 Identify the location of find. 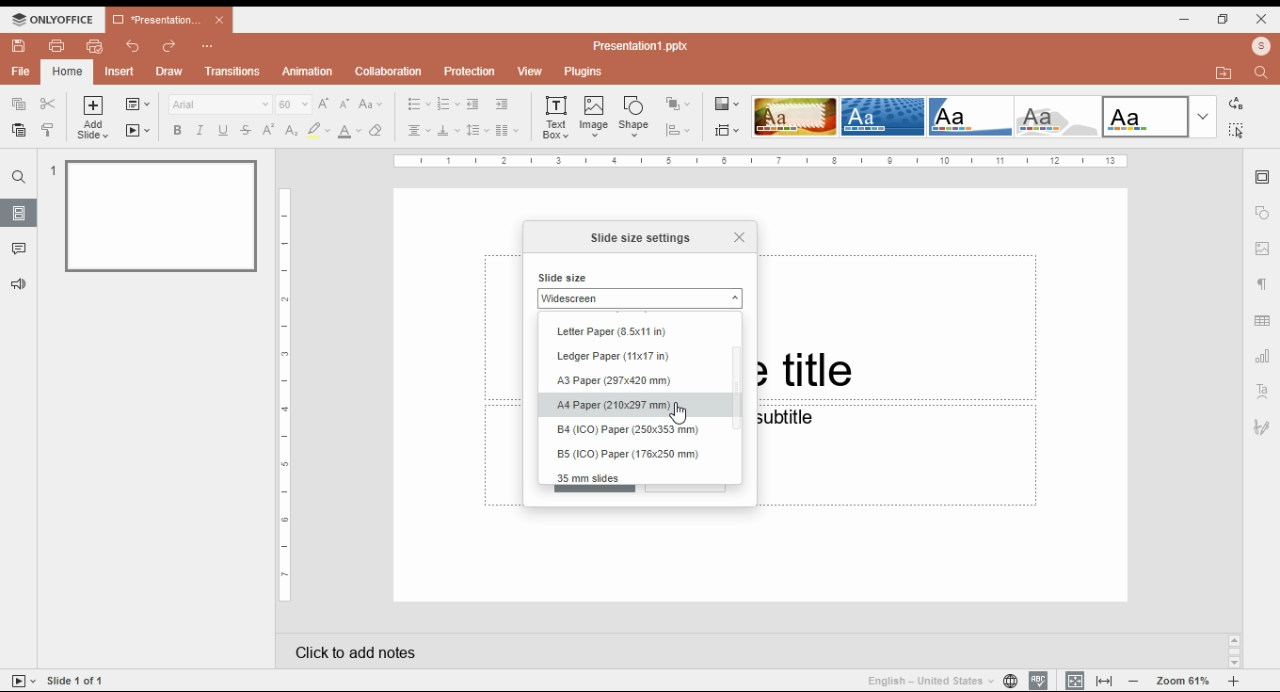
(19, 177).